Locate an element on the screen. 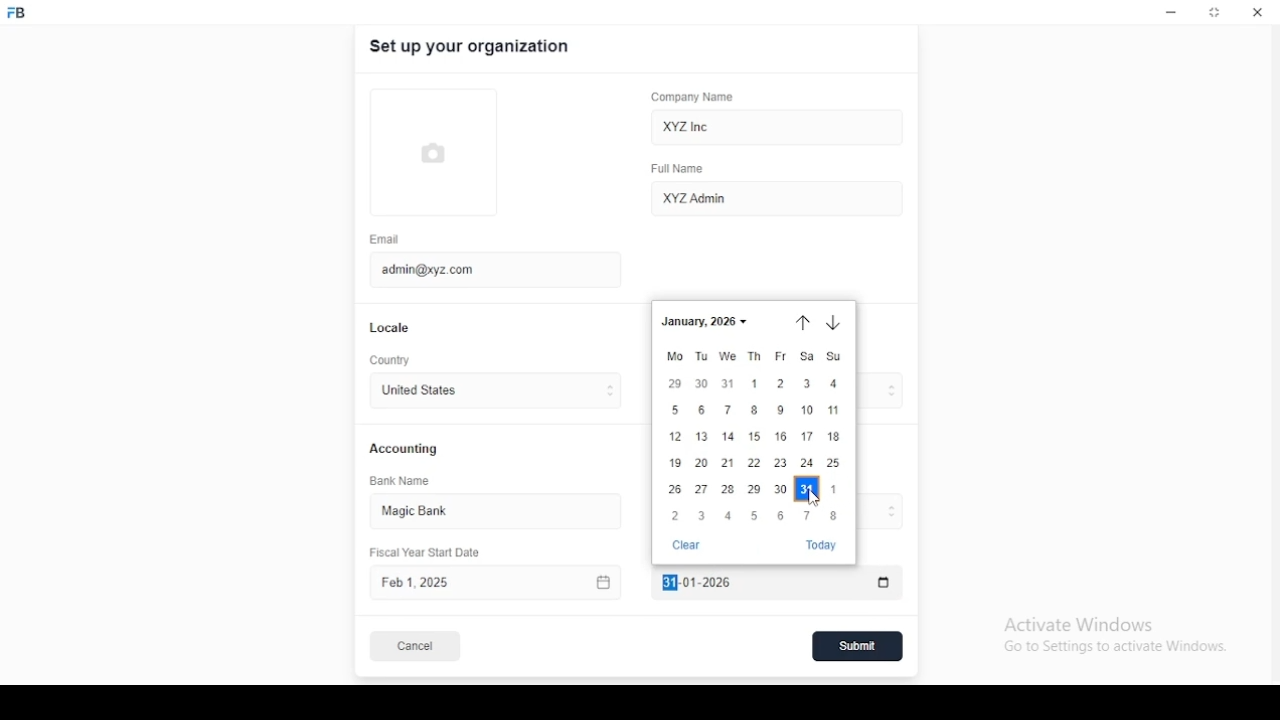 This screenshot has height=720, width=1280. january 2025 is located at coordinates (701, 321).